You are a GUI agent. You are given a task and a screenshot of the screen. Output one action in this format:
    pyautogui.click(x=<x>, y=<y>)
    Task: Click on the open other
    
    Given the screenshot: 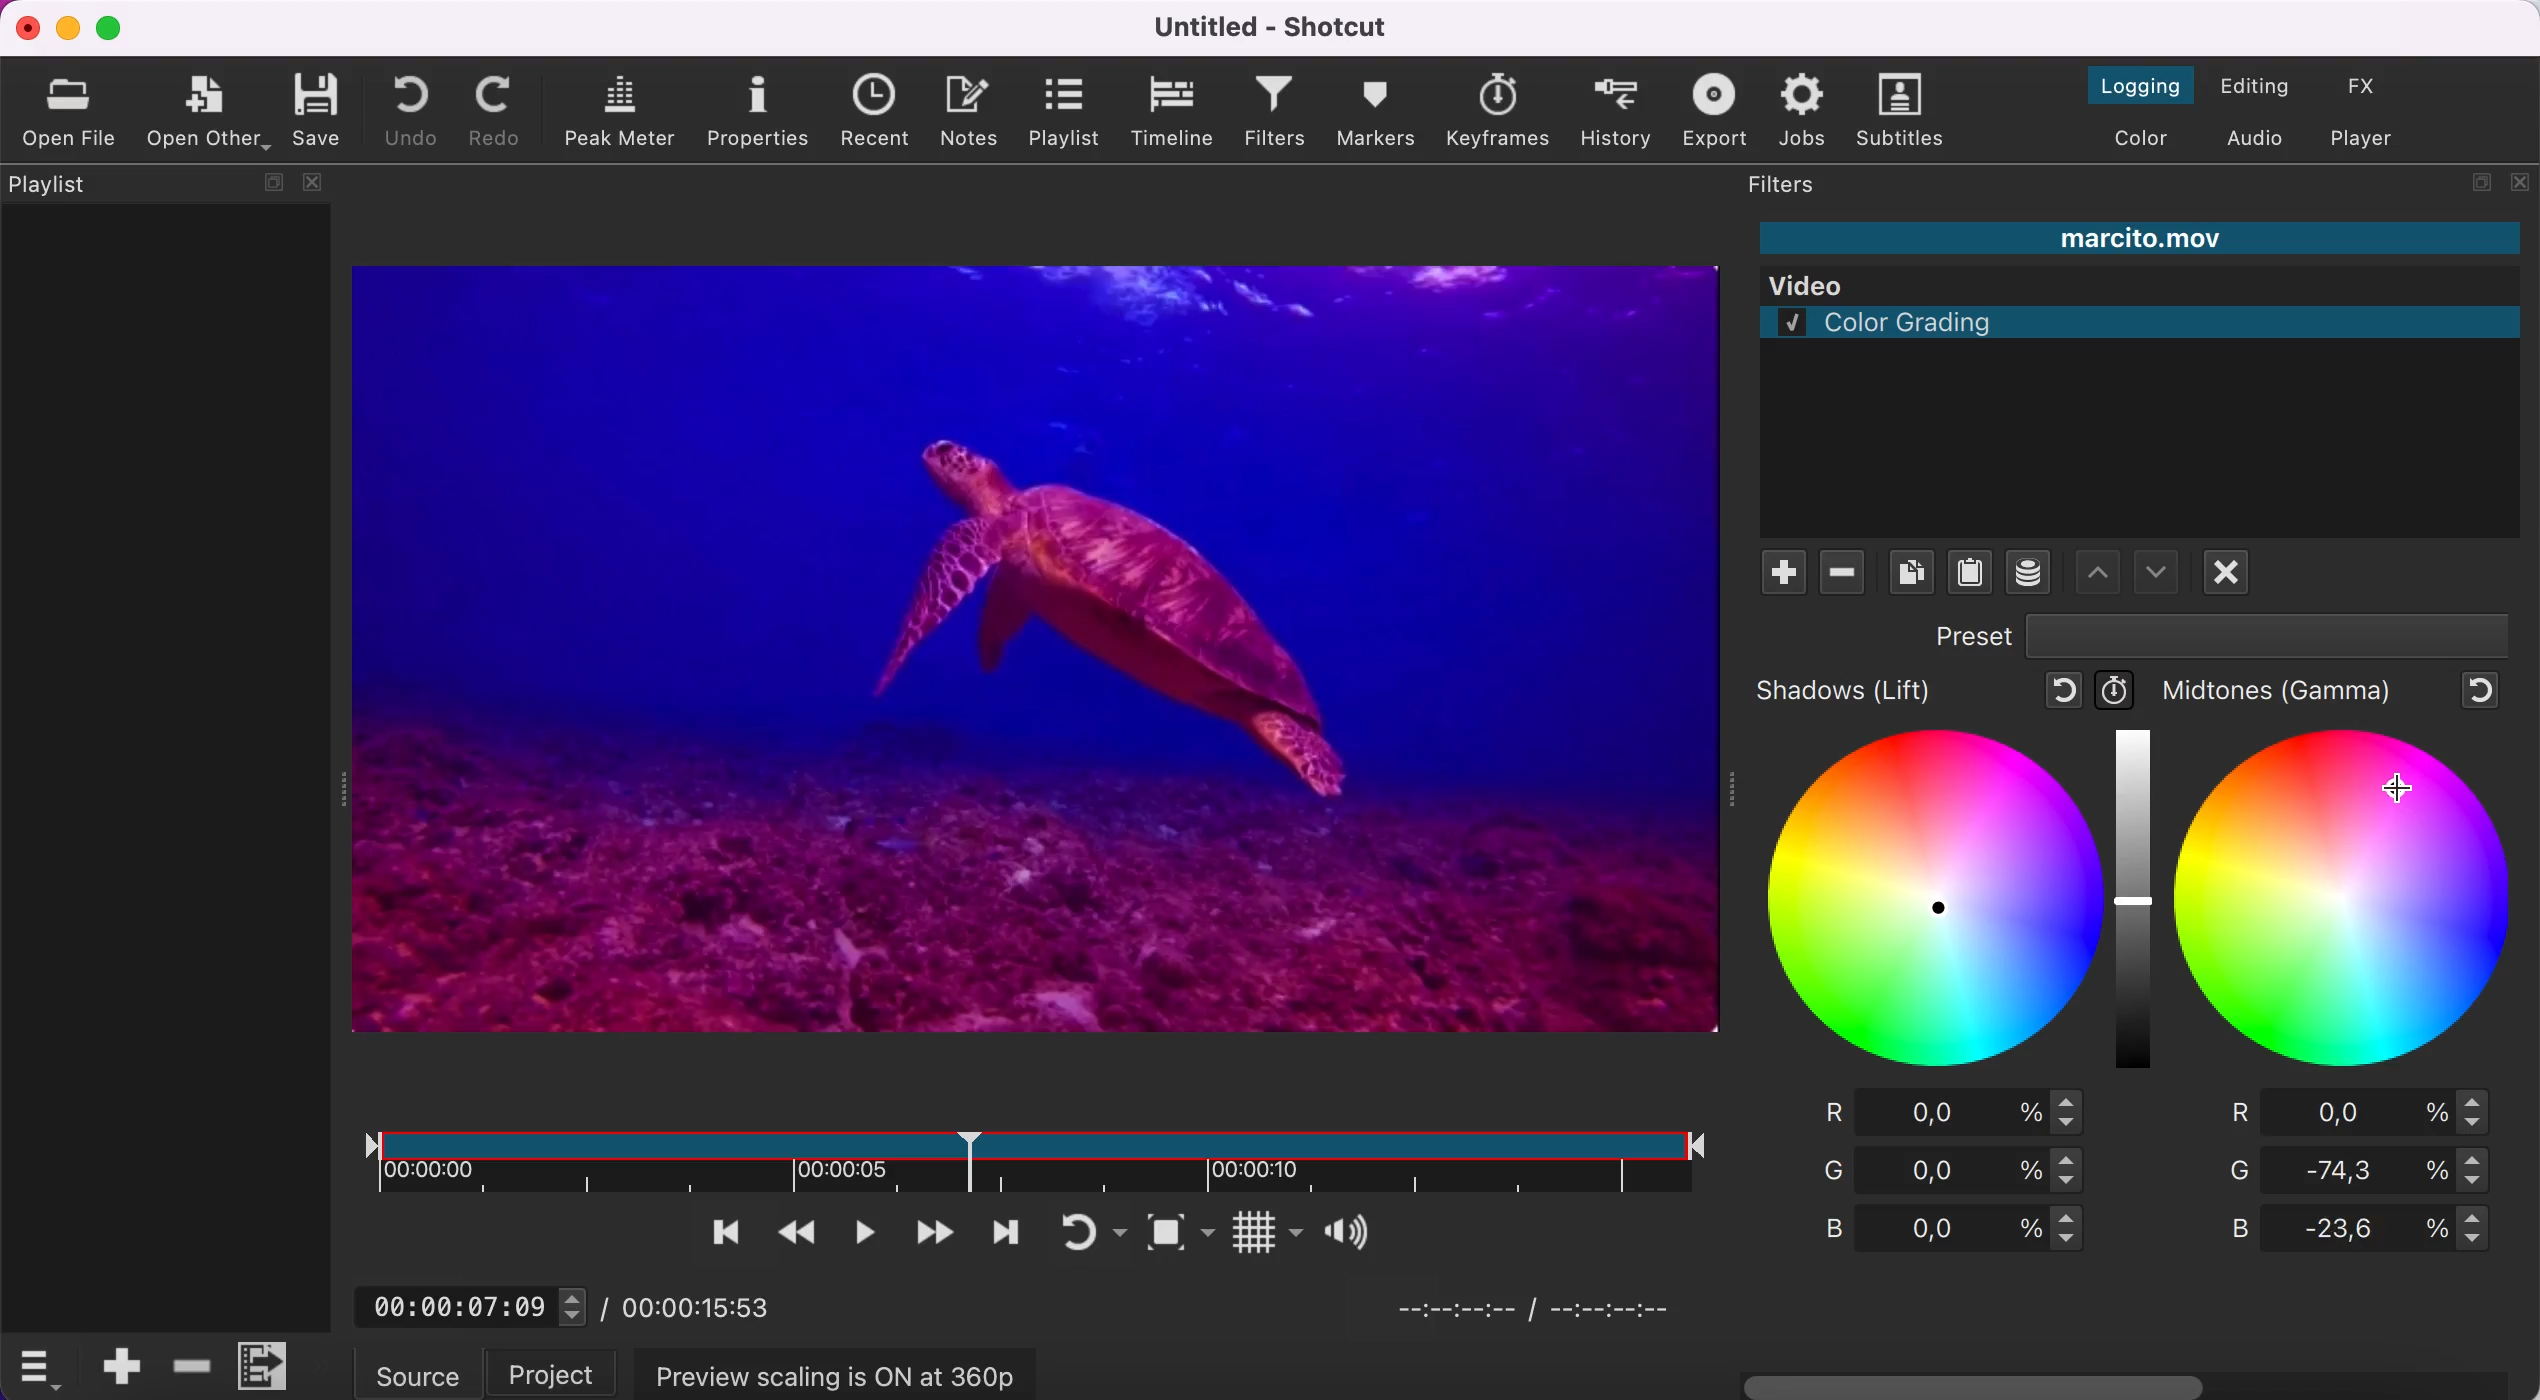 What is the action you would take?
    pyautogui.click(x=208, y=112)
    